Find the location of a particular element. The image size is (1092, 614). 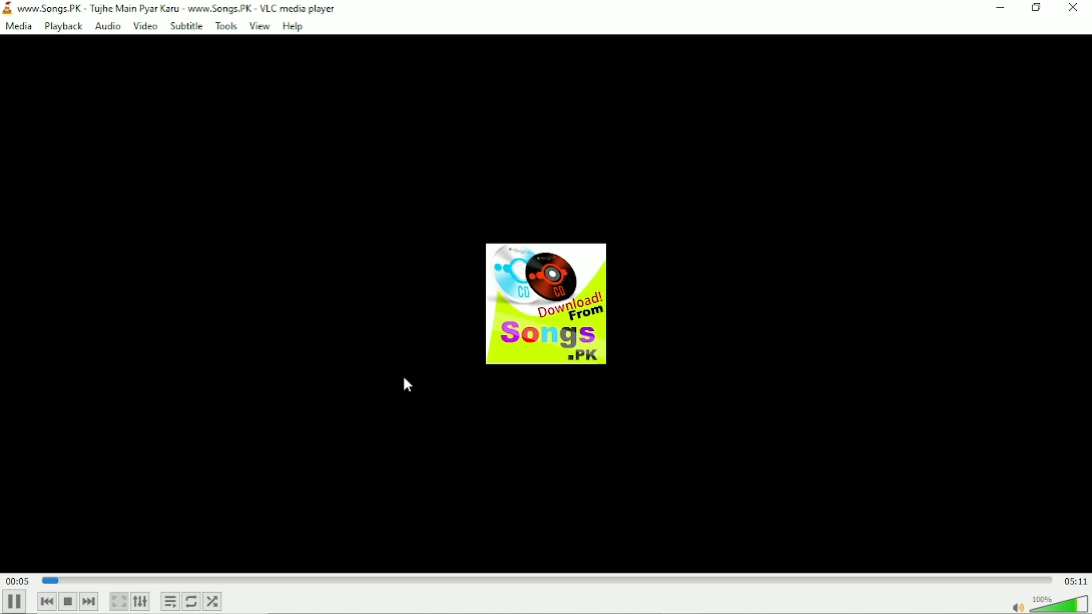

Playback is located at coordinates (63, 27).